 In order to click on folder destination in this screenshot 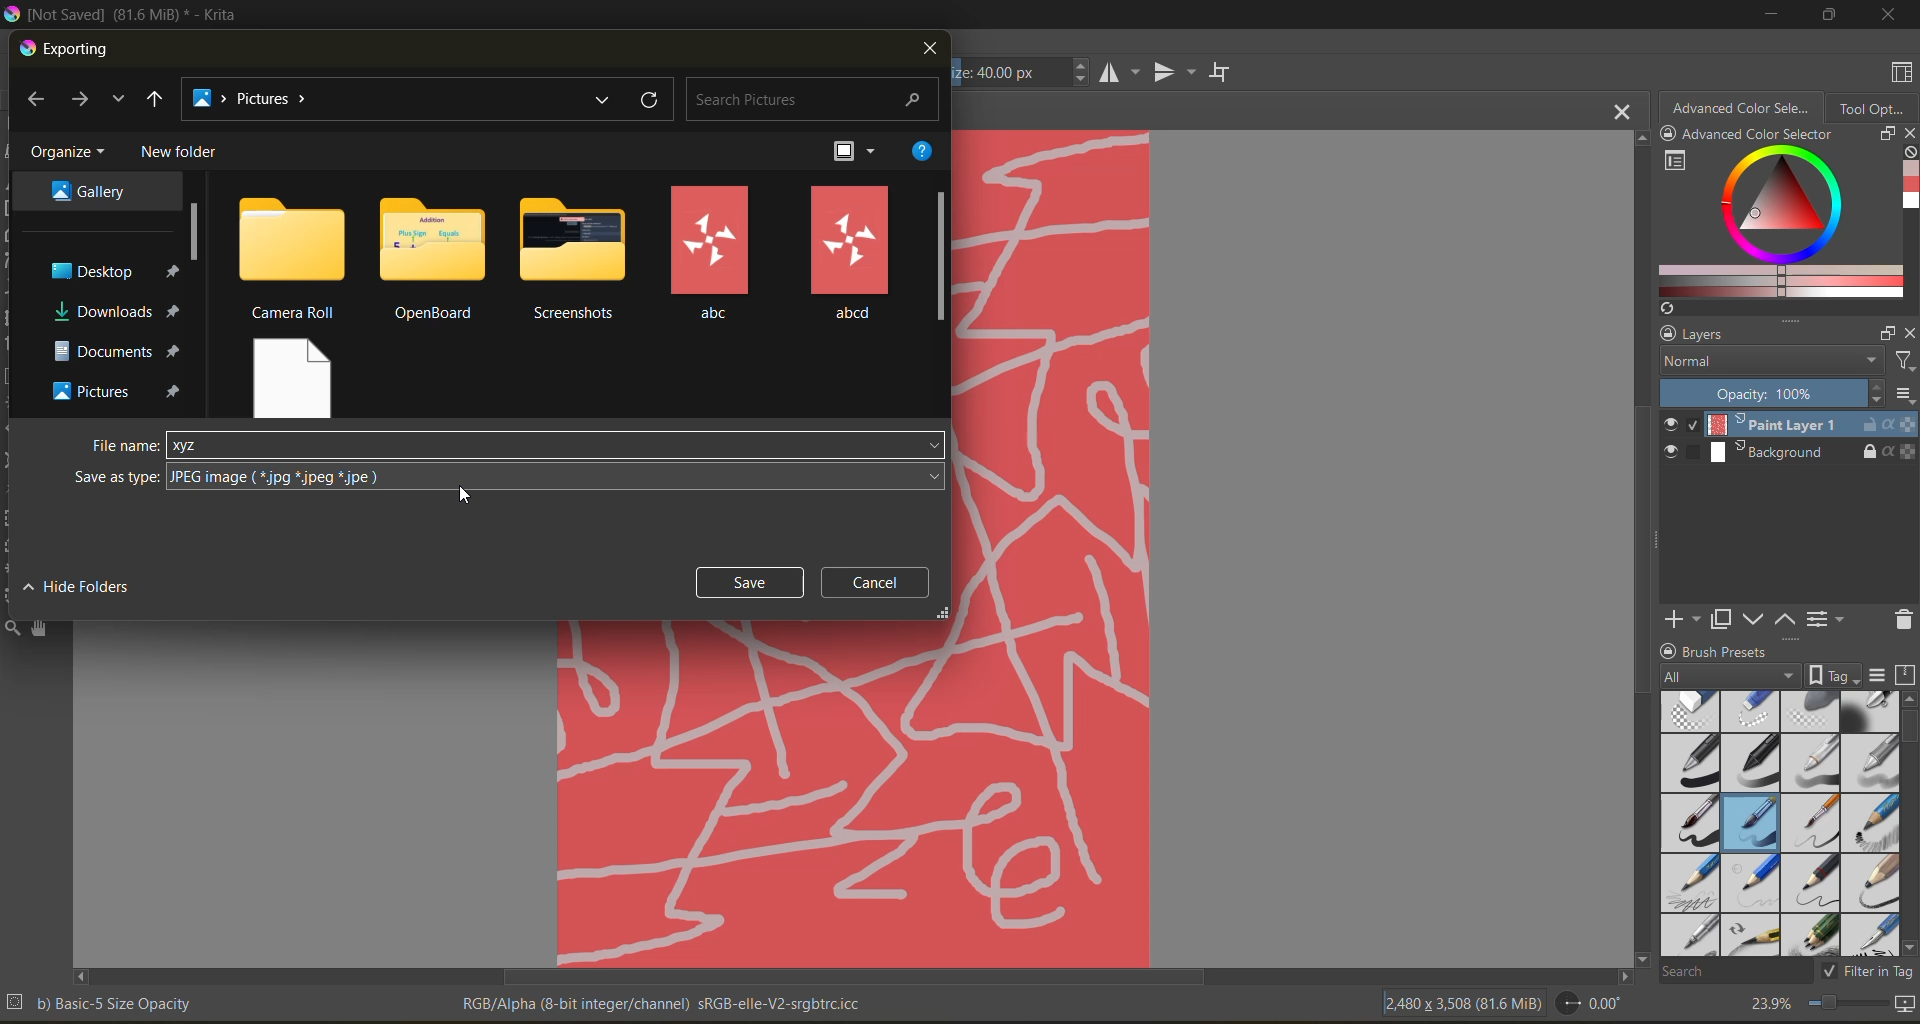, I will do `click(113, 271)`.